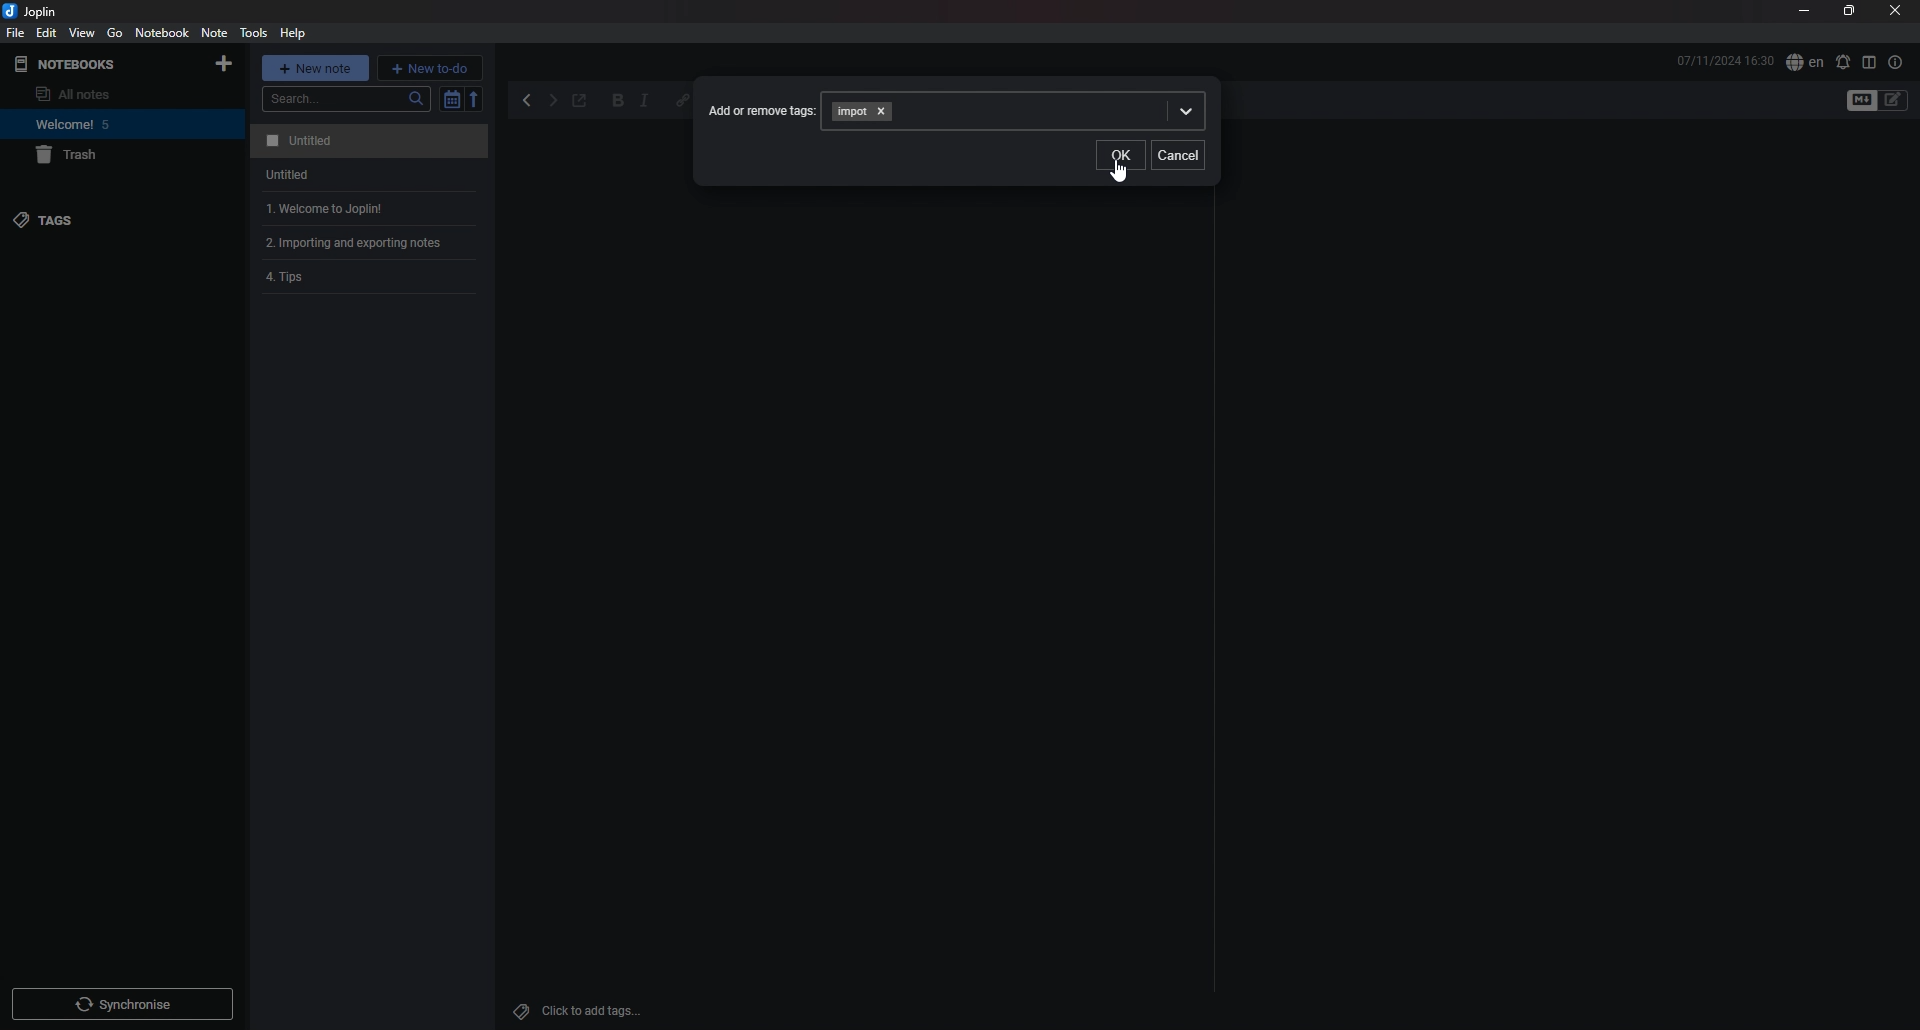 This screenshot has width=1920, height=1030. I want to click on view, so click(83, 33).